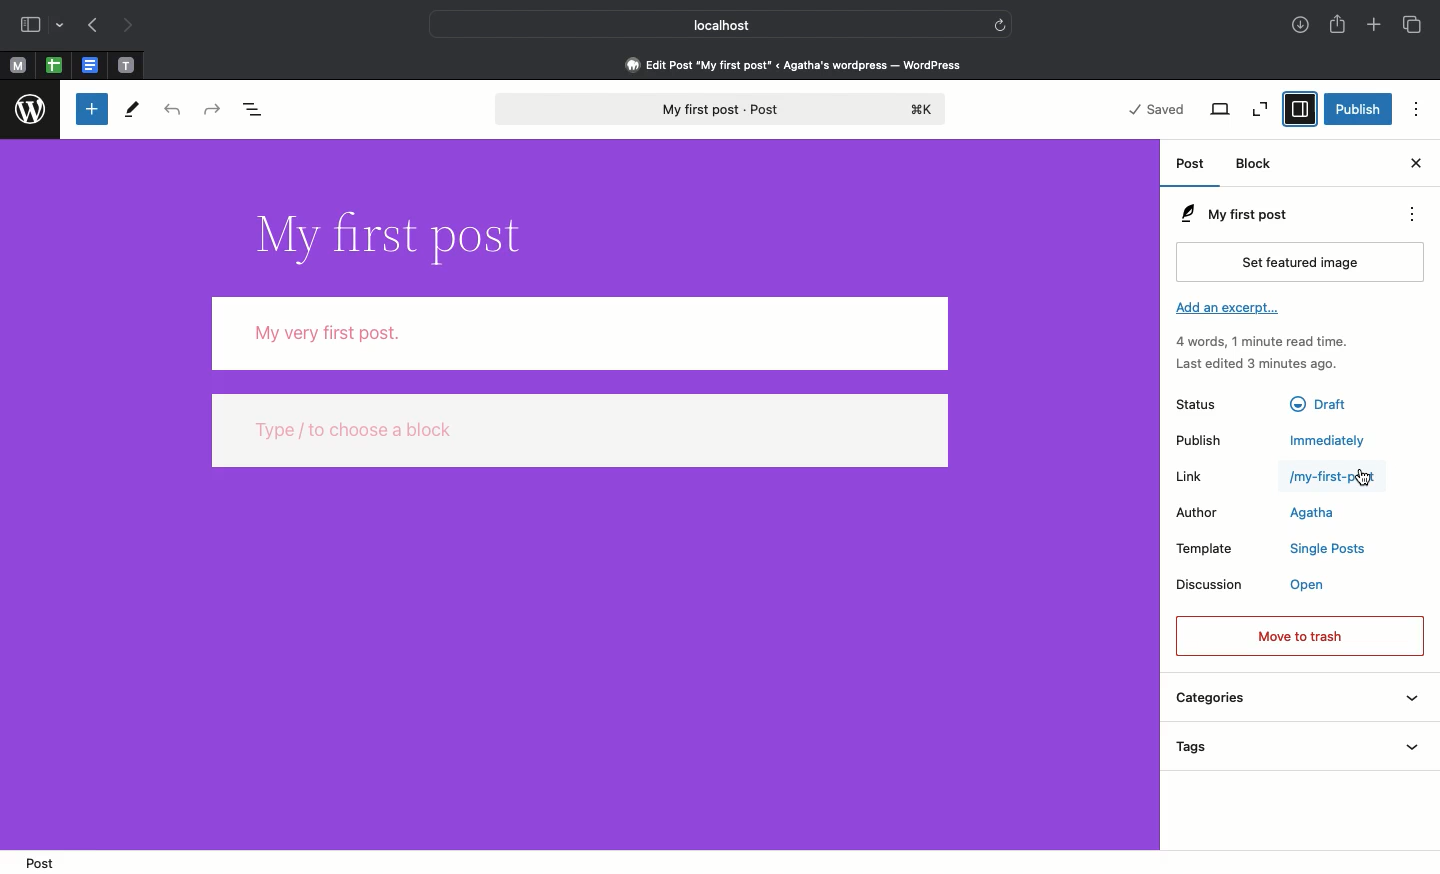 This screenshot has height=874, width=1440. What do you see at coordinates (1375, 26) in the screenshot?
I see `Add new tab` at bounding box center [1375, 26].